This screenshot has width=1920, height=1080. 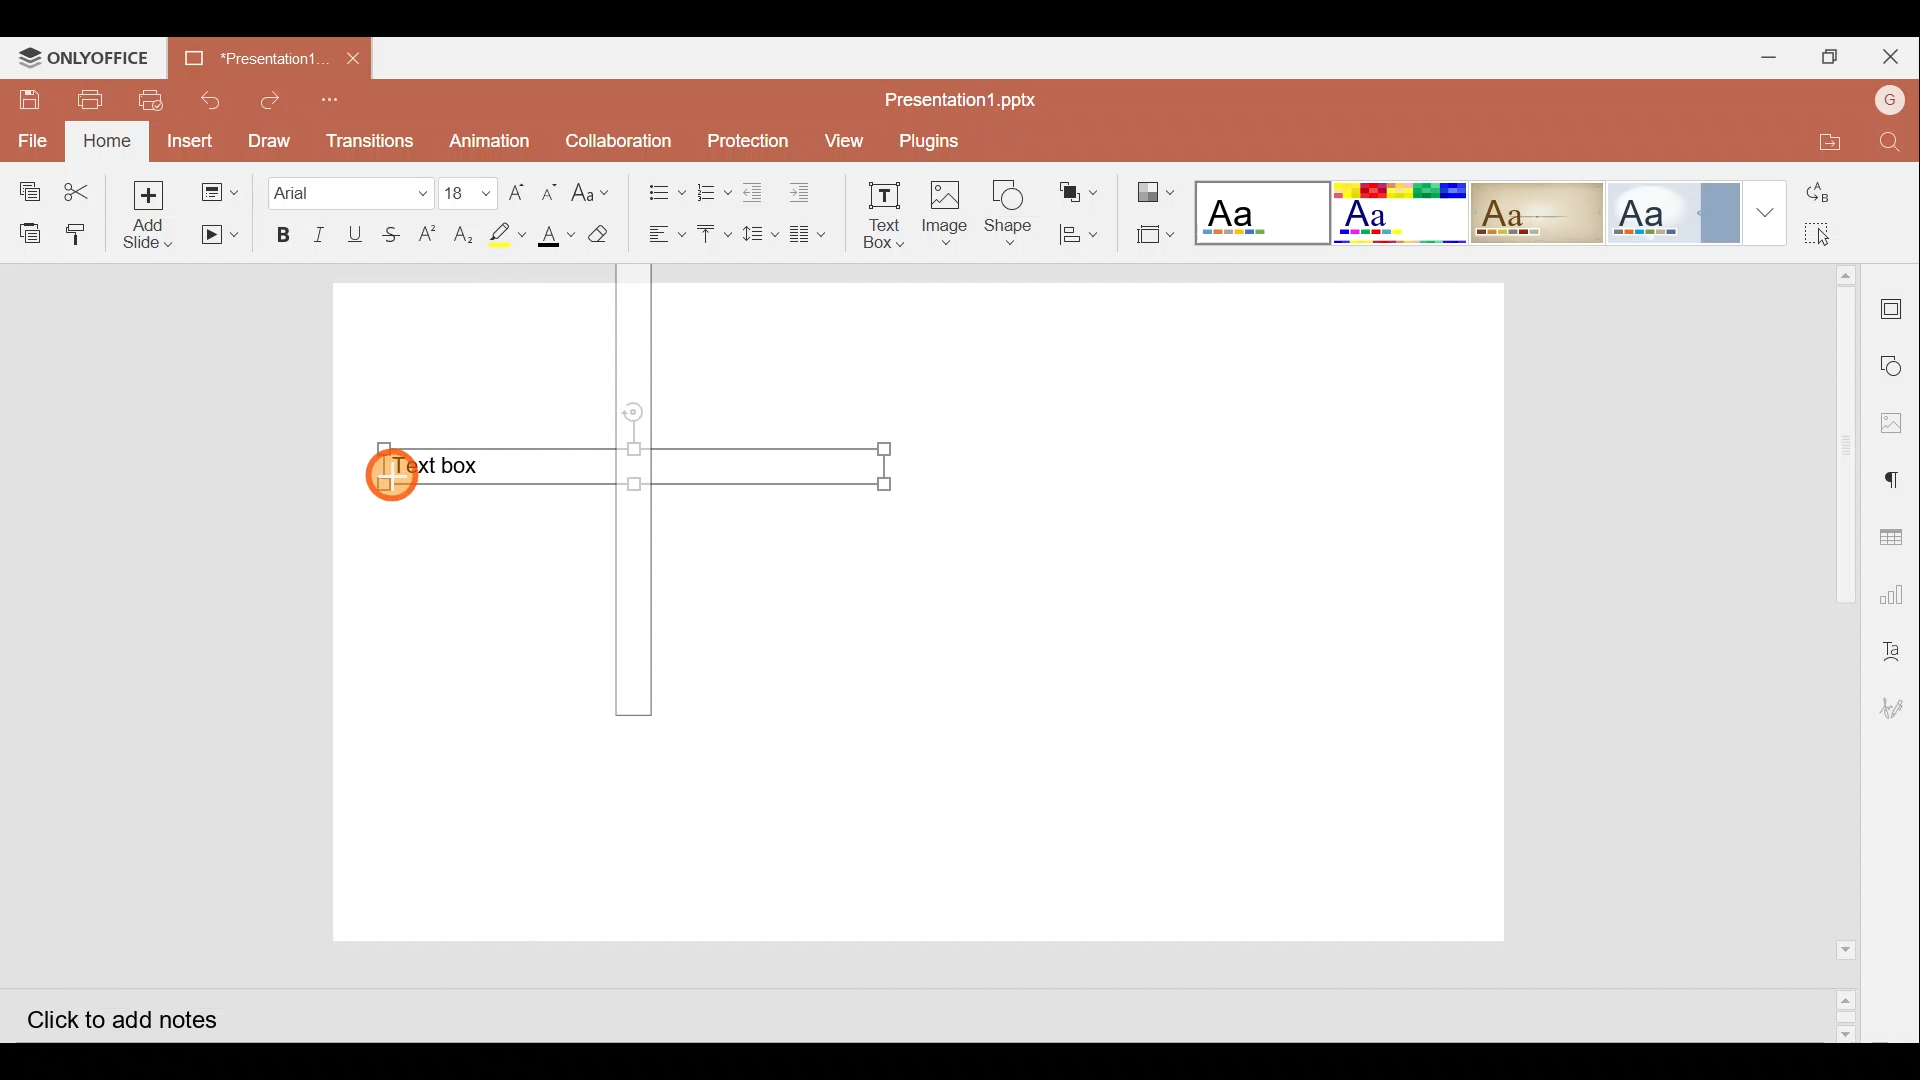 What do you see at coordinates (1835, 56) in the screenshot?
I see `Maximize` at bounding box center [1835, 56].